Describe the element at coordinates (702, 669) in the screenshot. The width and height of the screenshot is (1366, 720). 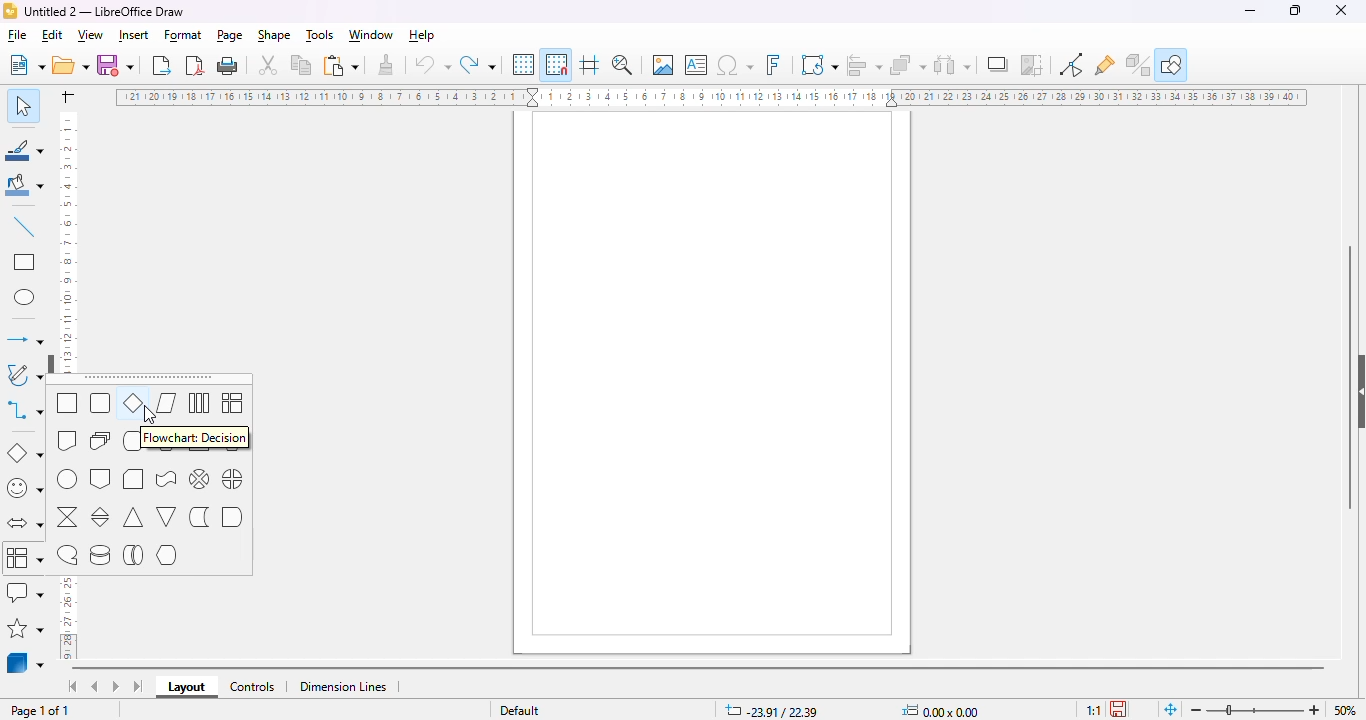
I see `horizontal scroll bar` at that location.